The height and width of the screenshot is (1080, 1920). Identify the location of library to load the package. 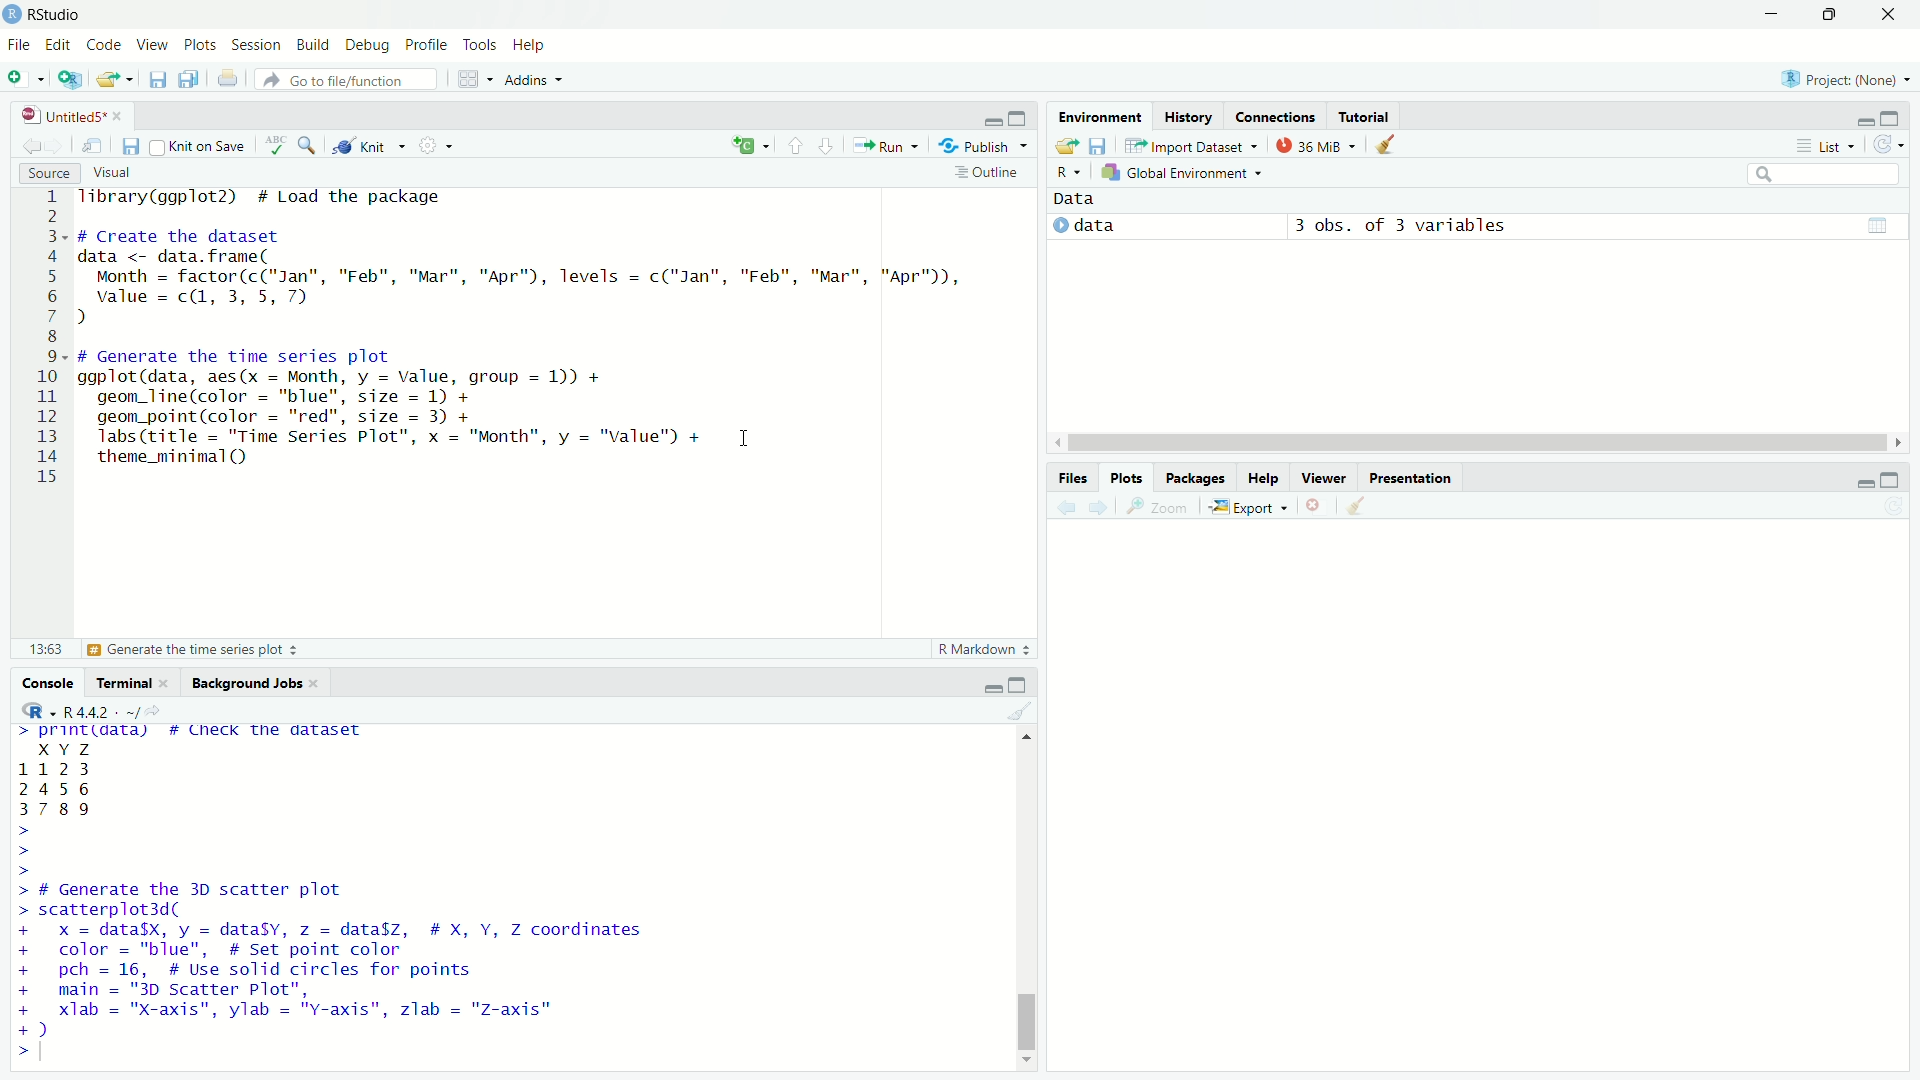
(276, 197).